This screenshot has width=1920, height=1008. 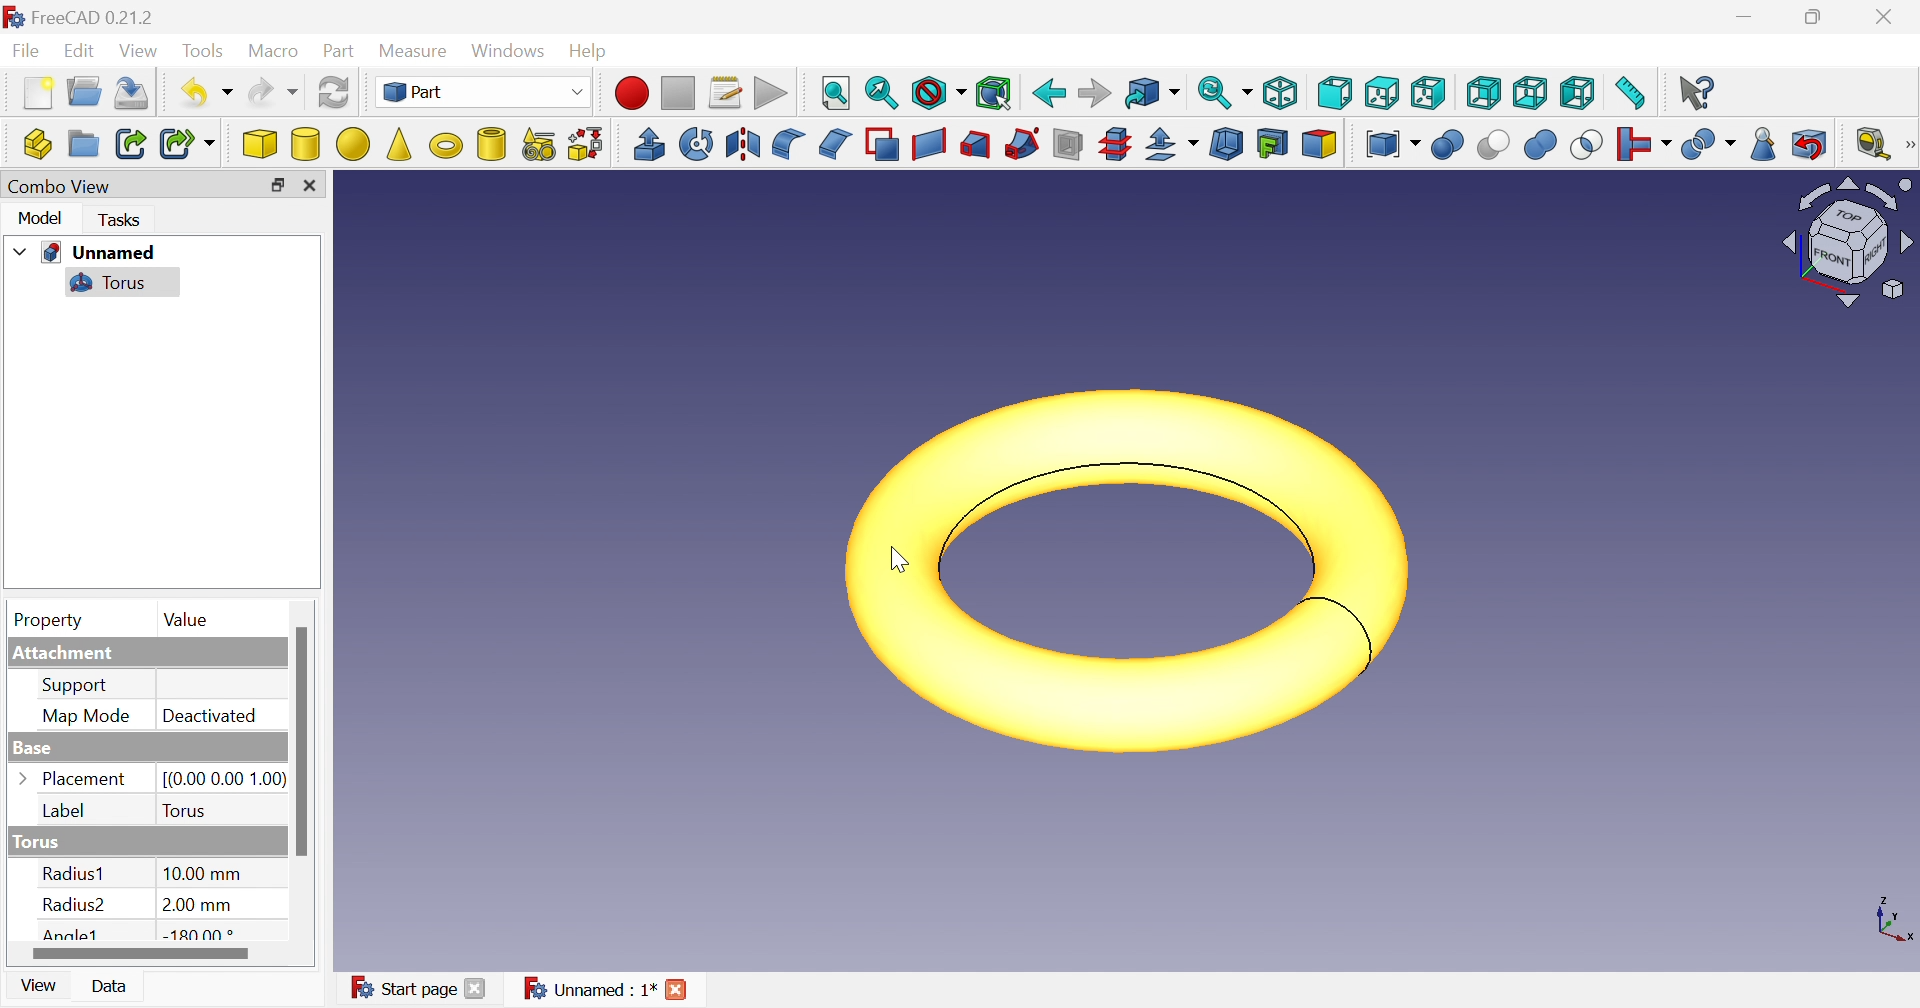 What do you see at coordinates (1485, 95) in the screenshot?
I see `Rear` at bounding box center [1485, 95].